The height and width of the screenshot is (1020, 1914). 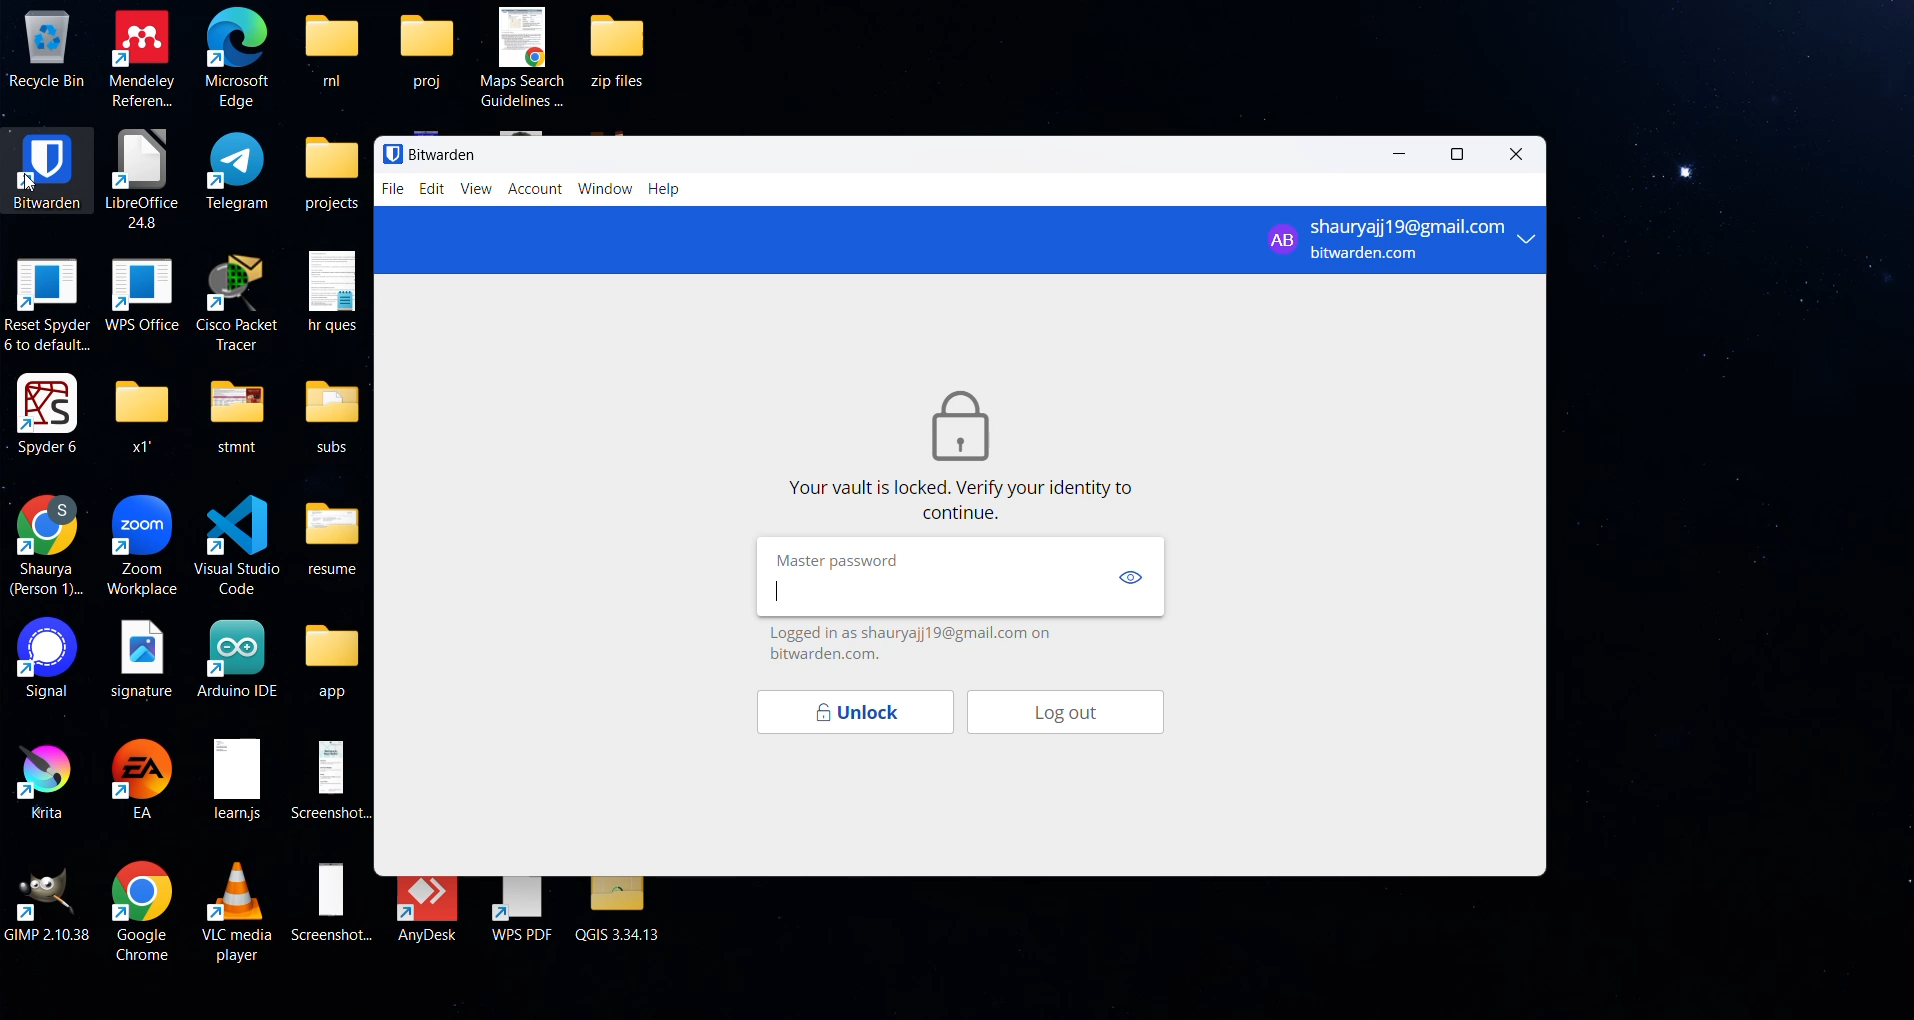 What do you see at coordinates (476, 191) in the screenshot?
I see `view` at bounding box center [476, 191].